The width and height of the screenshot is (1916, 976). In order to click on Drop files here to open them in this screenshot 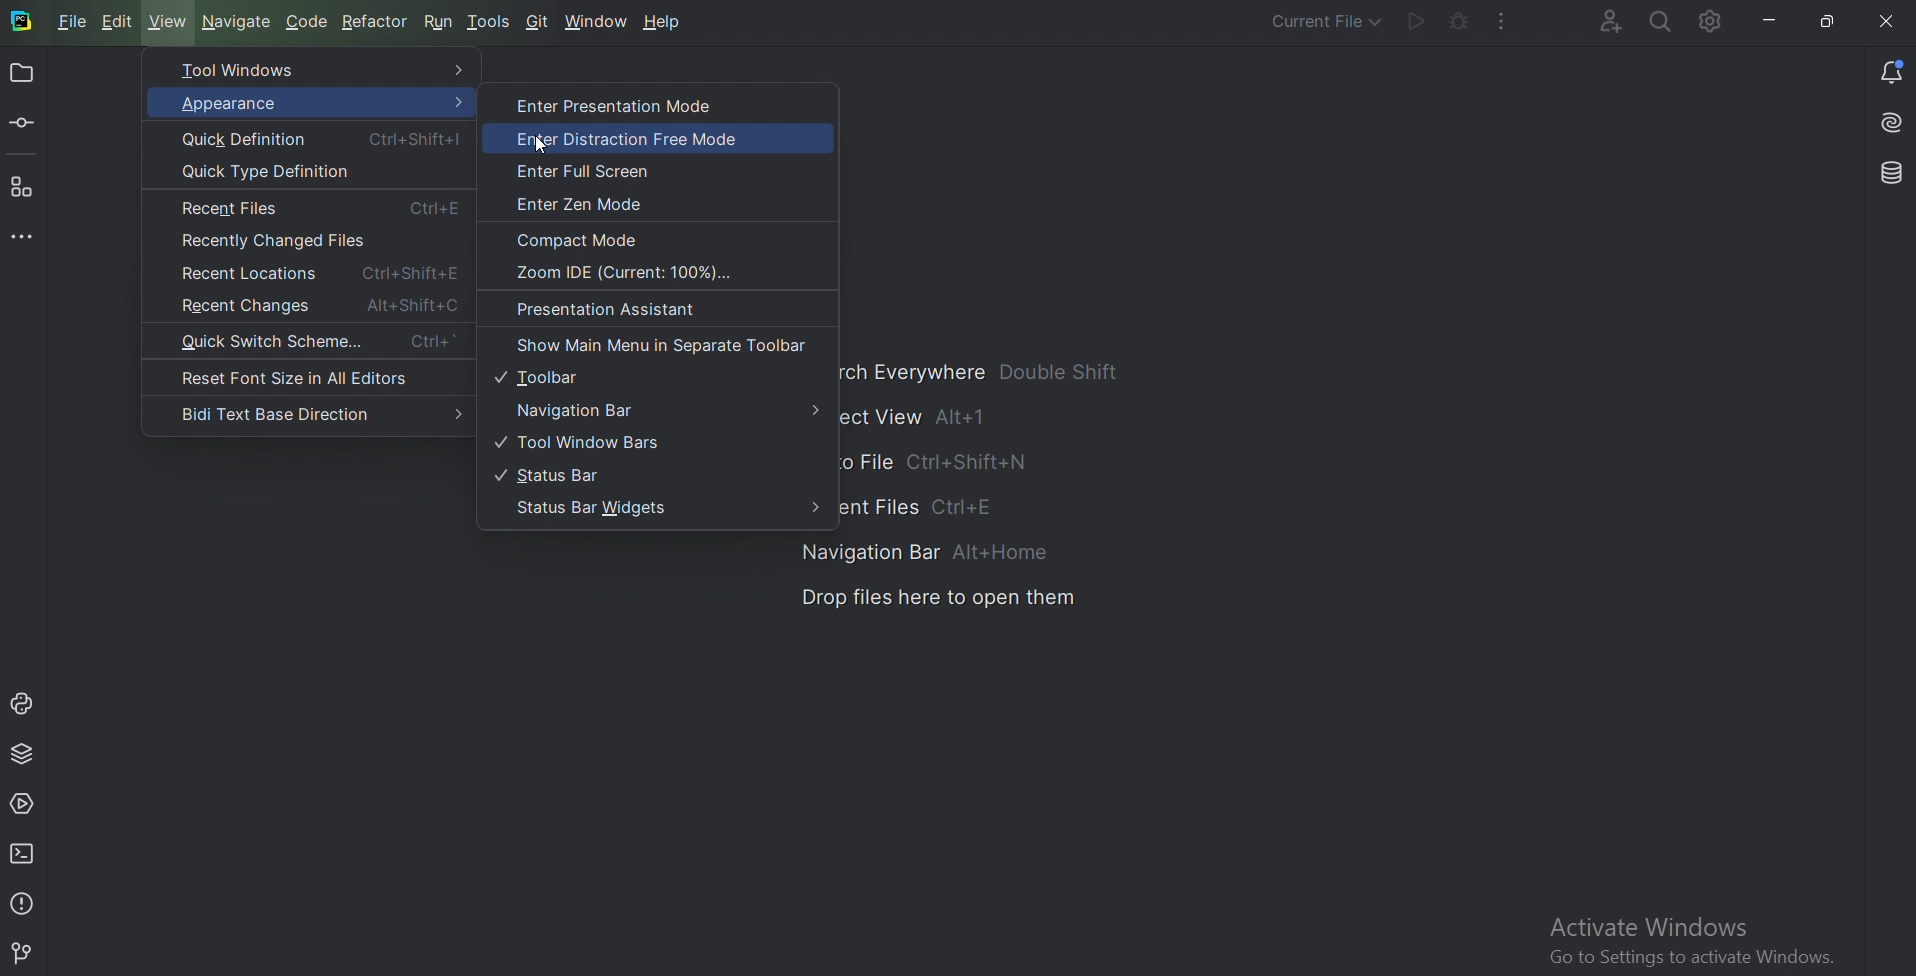, I will do `click(938, 601)`.